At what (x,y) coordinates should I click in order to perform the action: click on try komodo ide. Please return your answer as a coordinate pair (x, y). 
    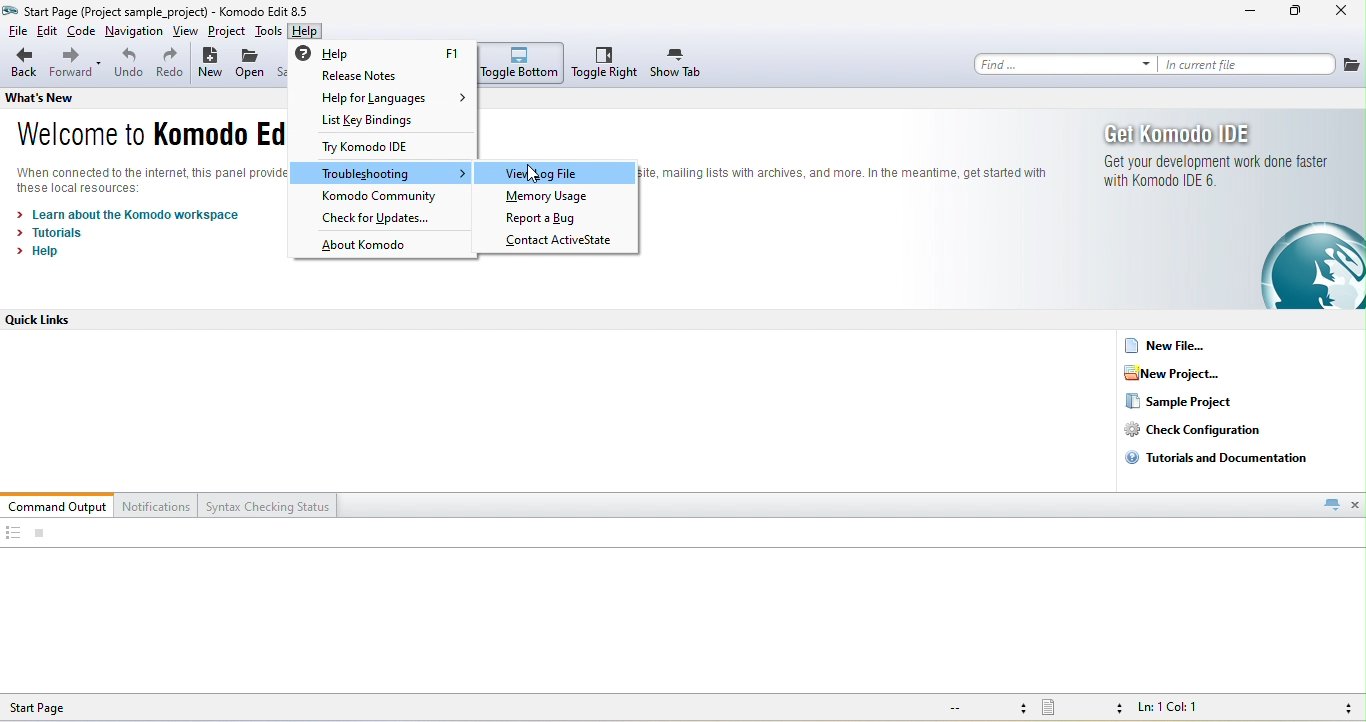
    Looking at the image, I should click on (376, 149).